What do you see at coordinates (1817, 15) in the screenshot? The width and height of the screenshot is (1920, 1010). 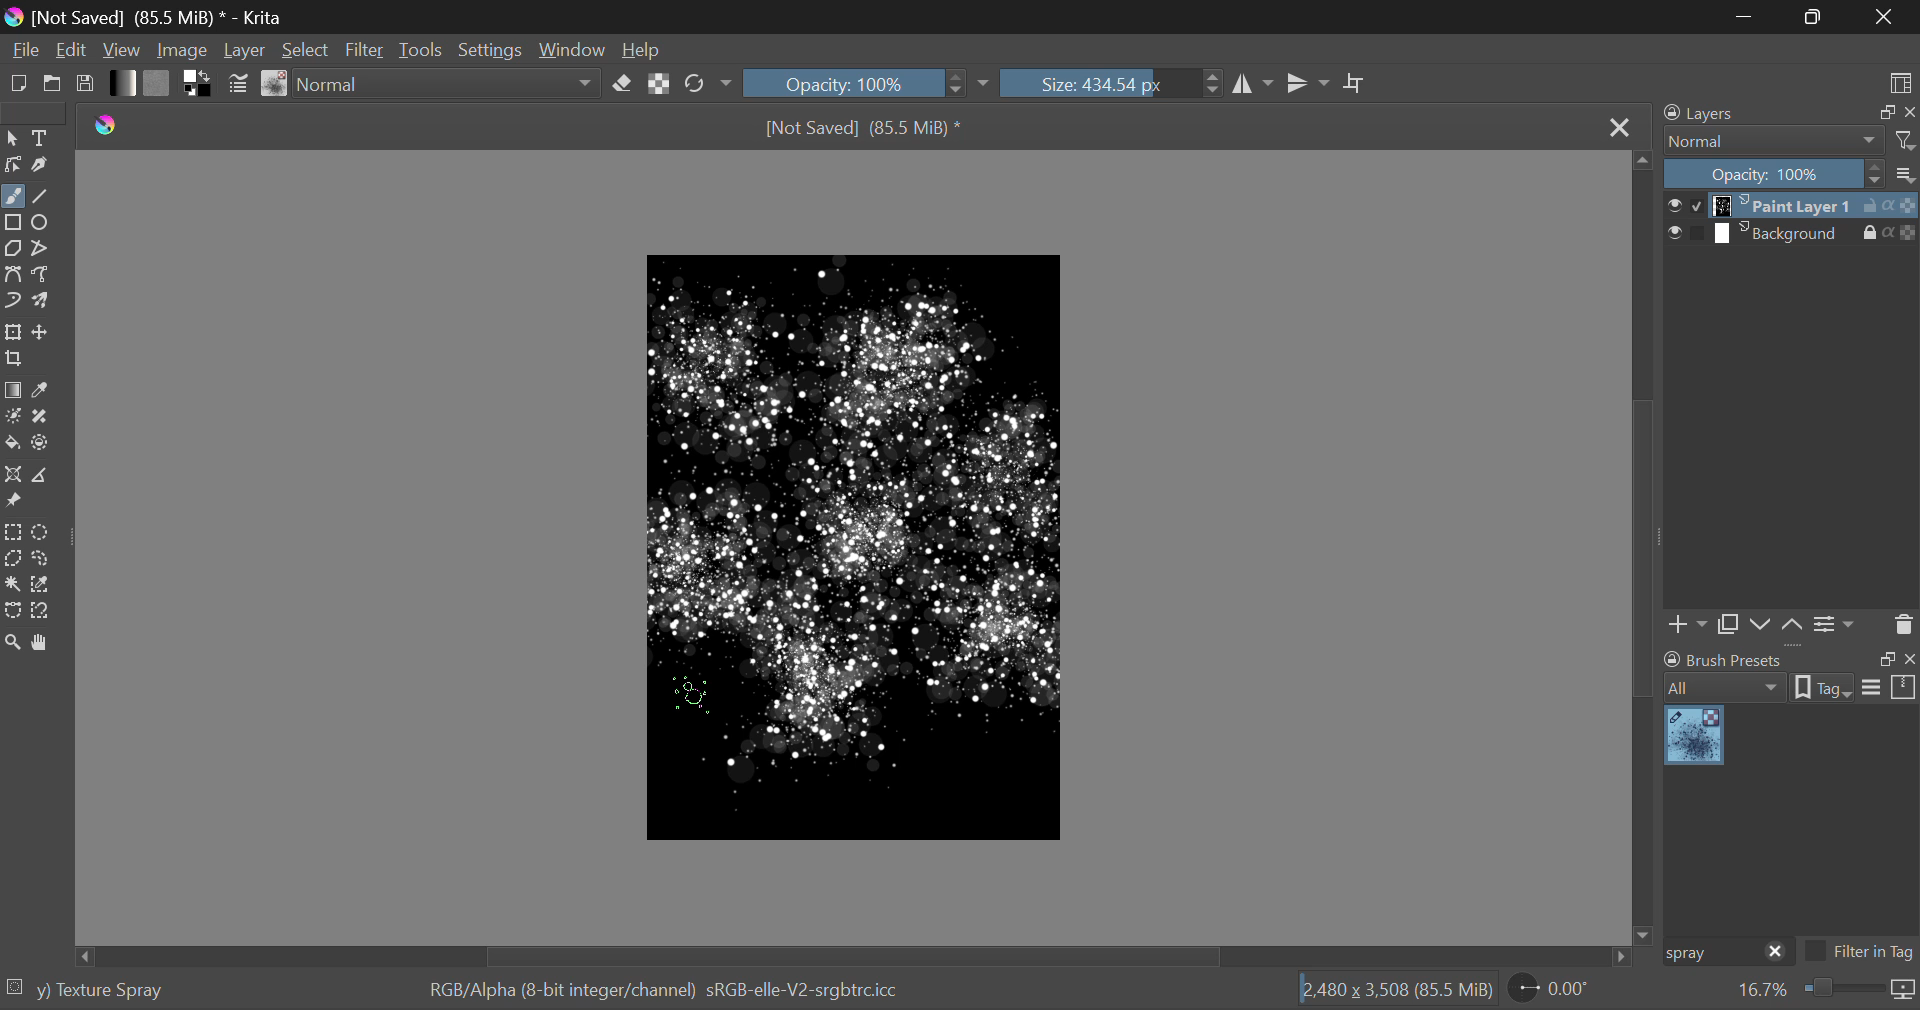 I see `Minimize` at bounding box center [1817, 15].